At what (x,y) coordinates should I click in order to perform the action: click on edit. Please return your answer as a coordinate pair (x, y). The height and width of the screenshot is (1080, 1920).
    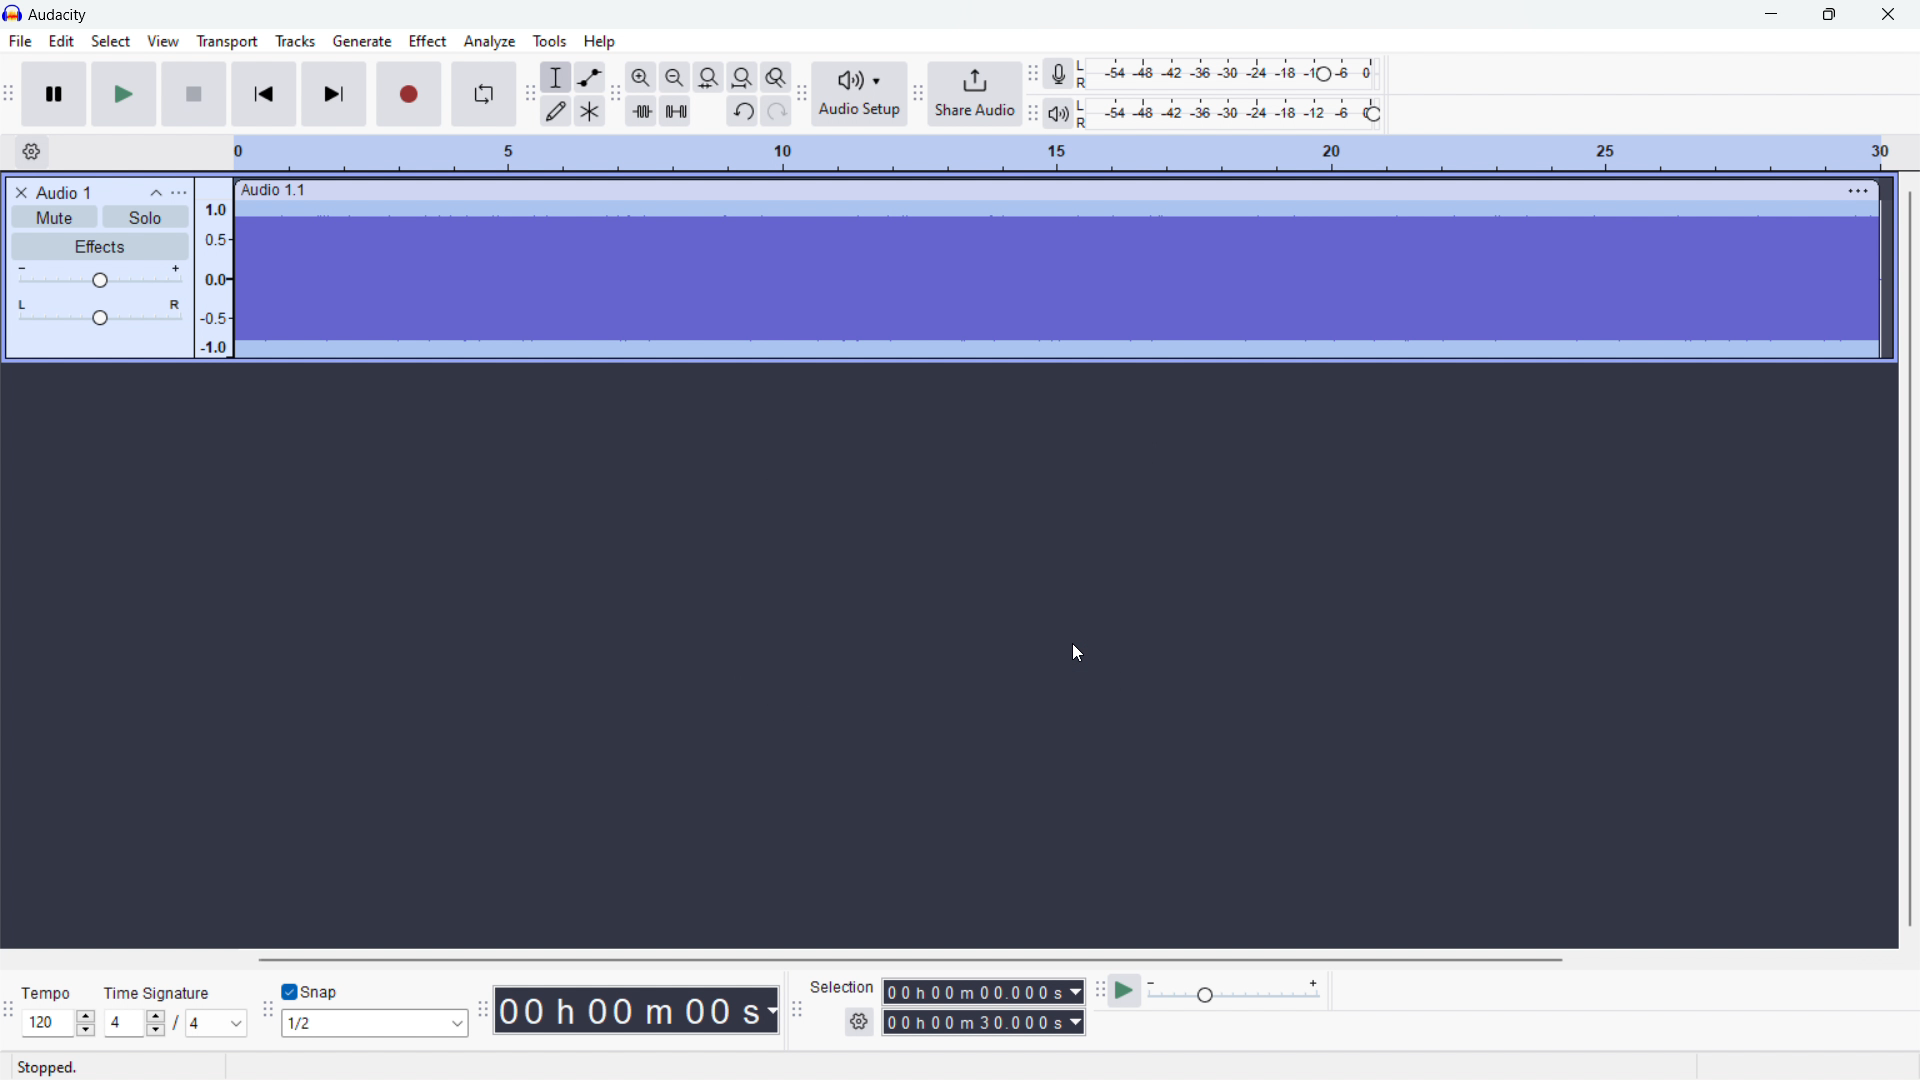
    Looking at the image, I should click on (61, 41).